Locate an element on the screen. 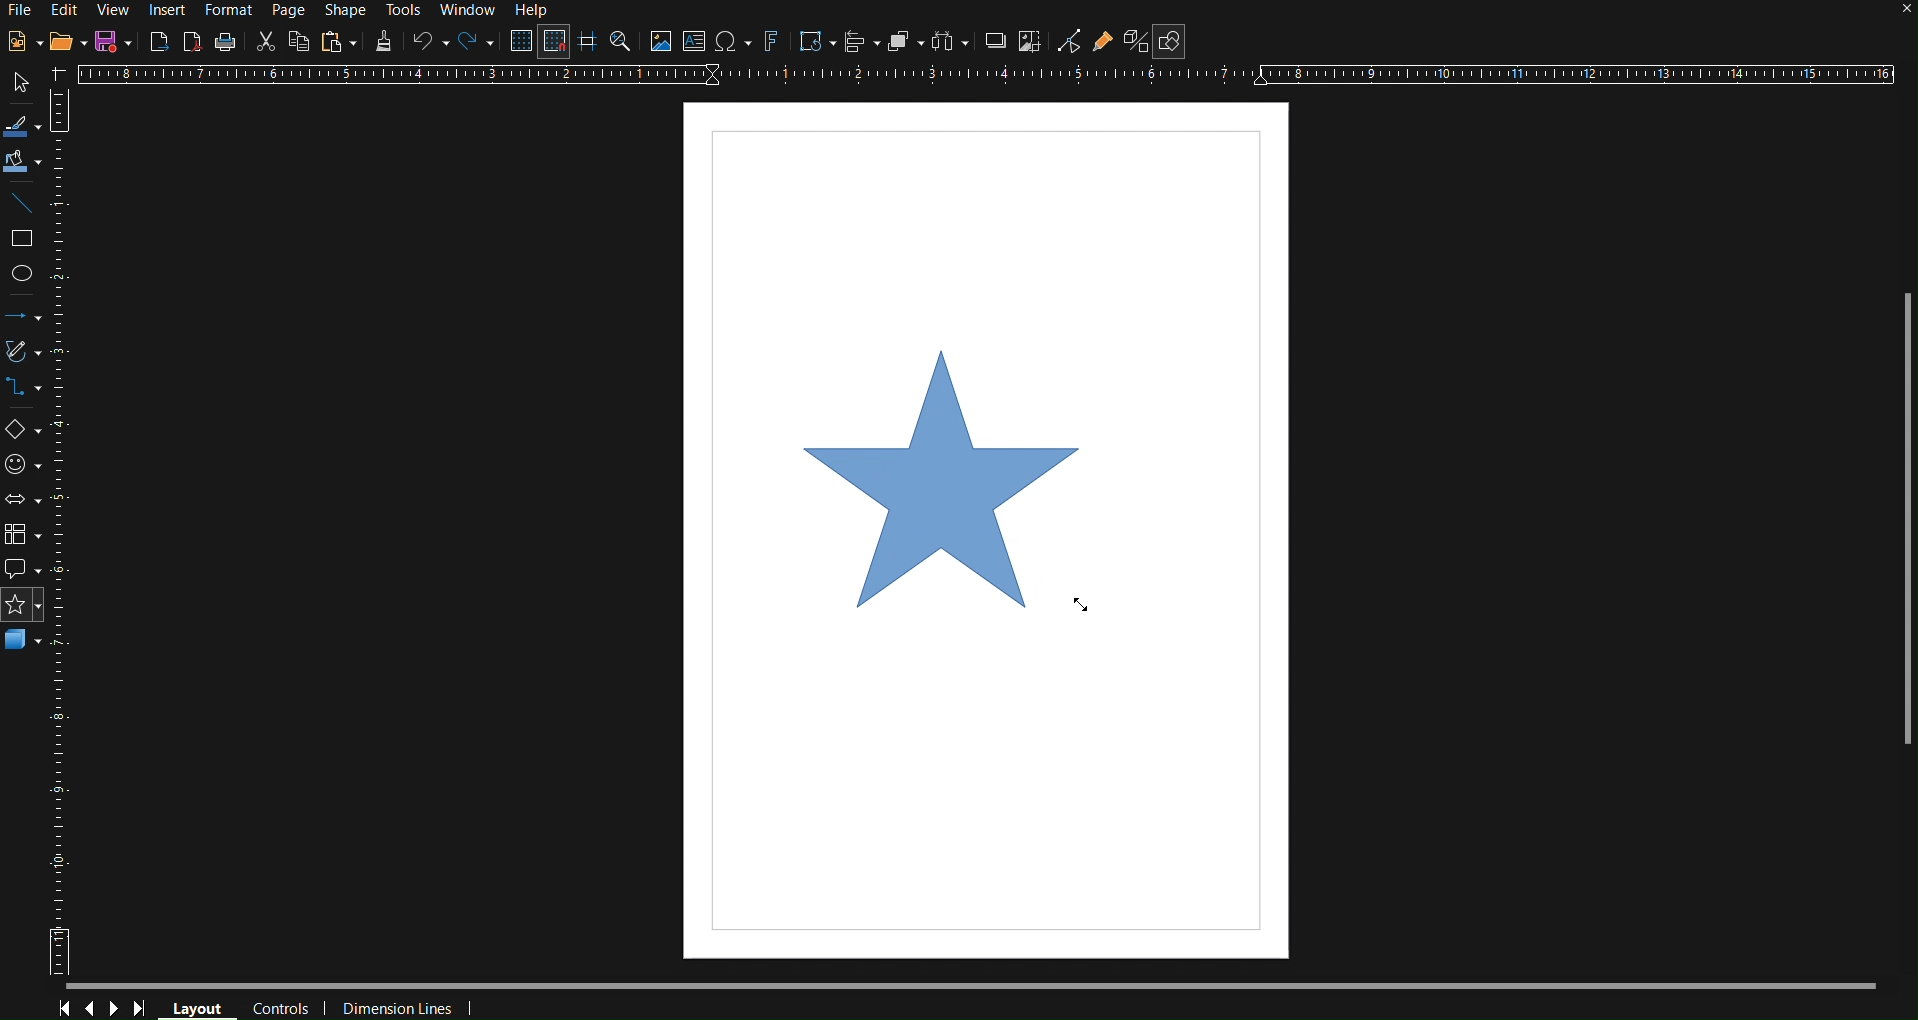 Image resolution: width=1918 pixels, height=1020 pixels. Help is located at coordinates (535, 12).